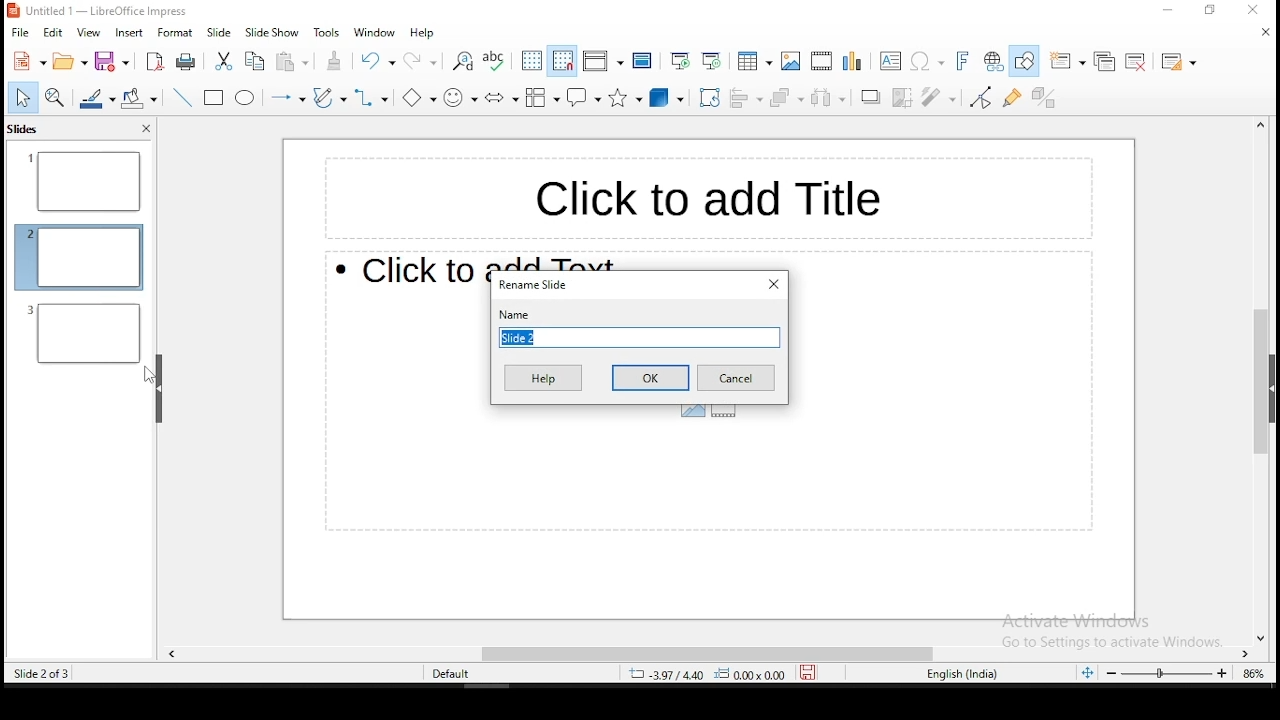  I want to click on save, so click(112, 60).